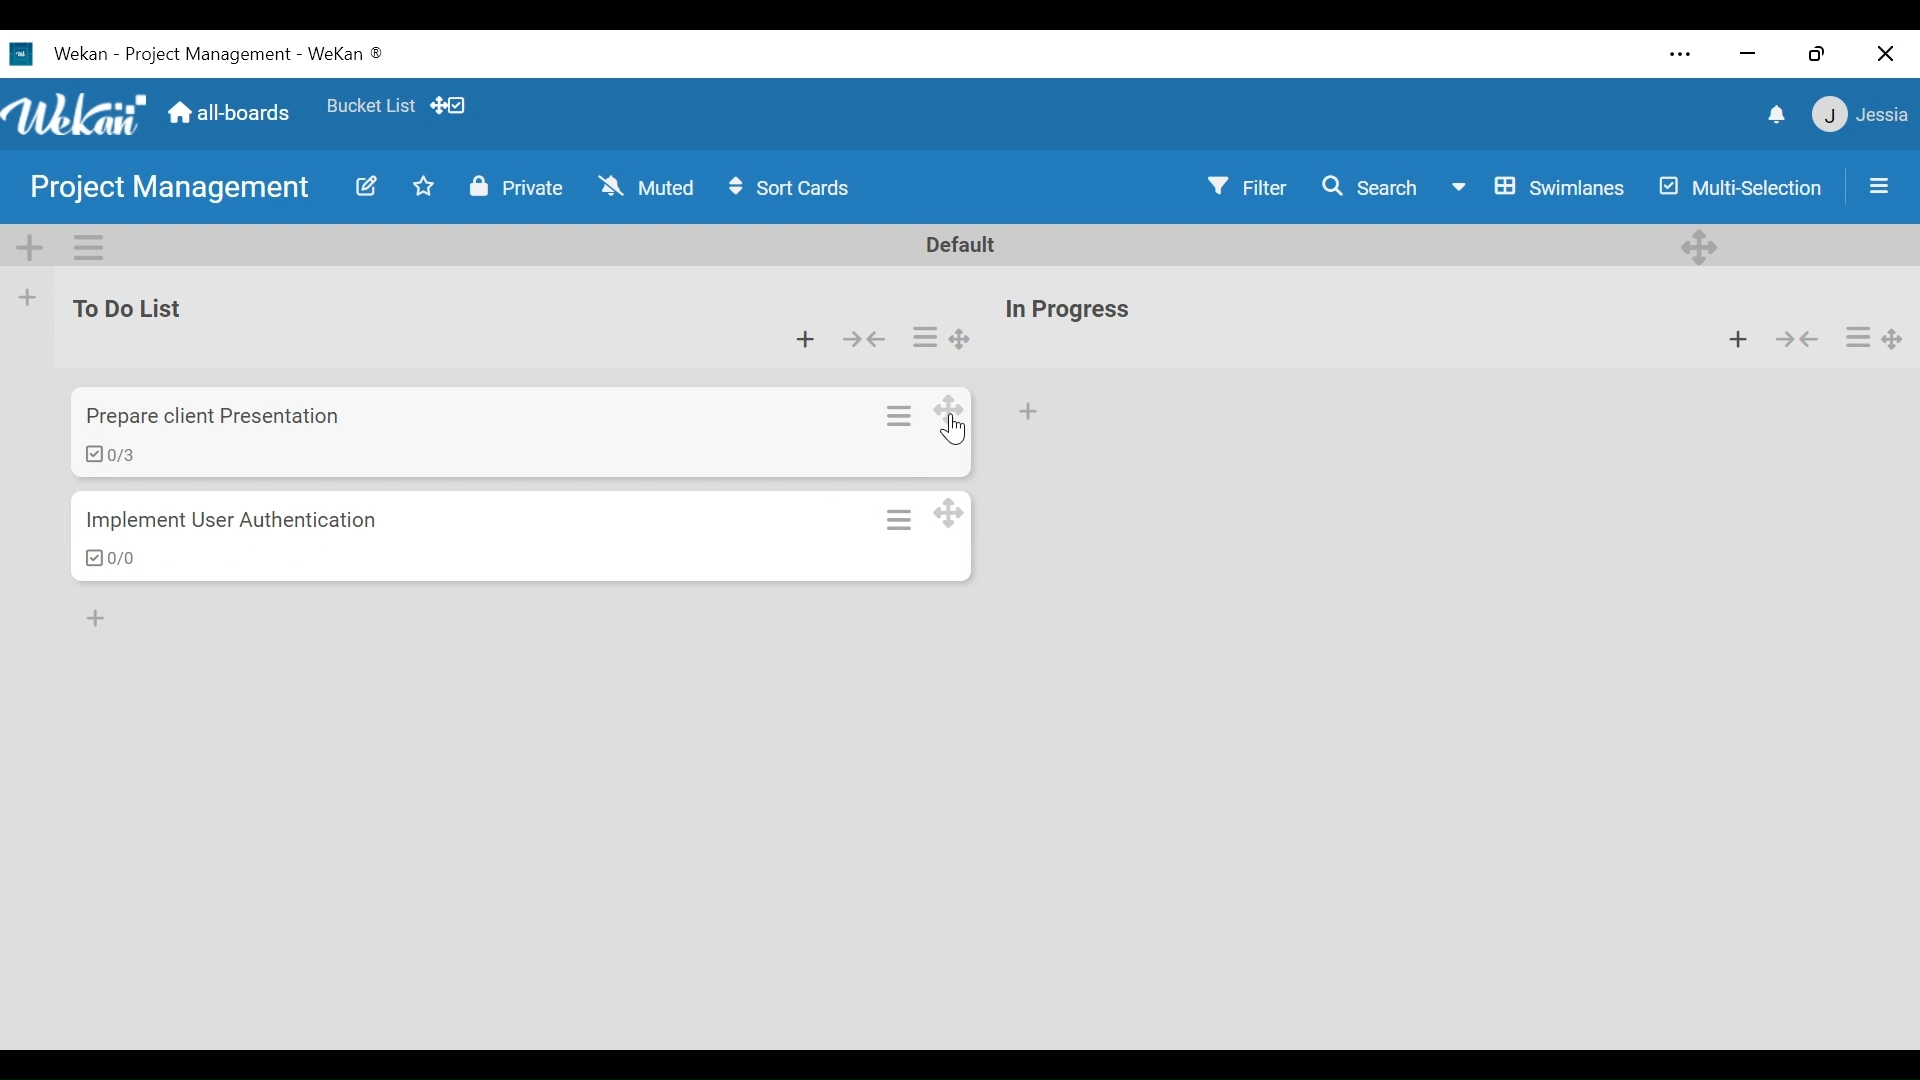  Describe the element at coordinates (208, 415) in the screenshot. I see `card name` at that location.